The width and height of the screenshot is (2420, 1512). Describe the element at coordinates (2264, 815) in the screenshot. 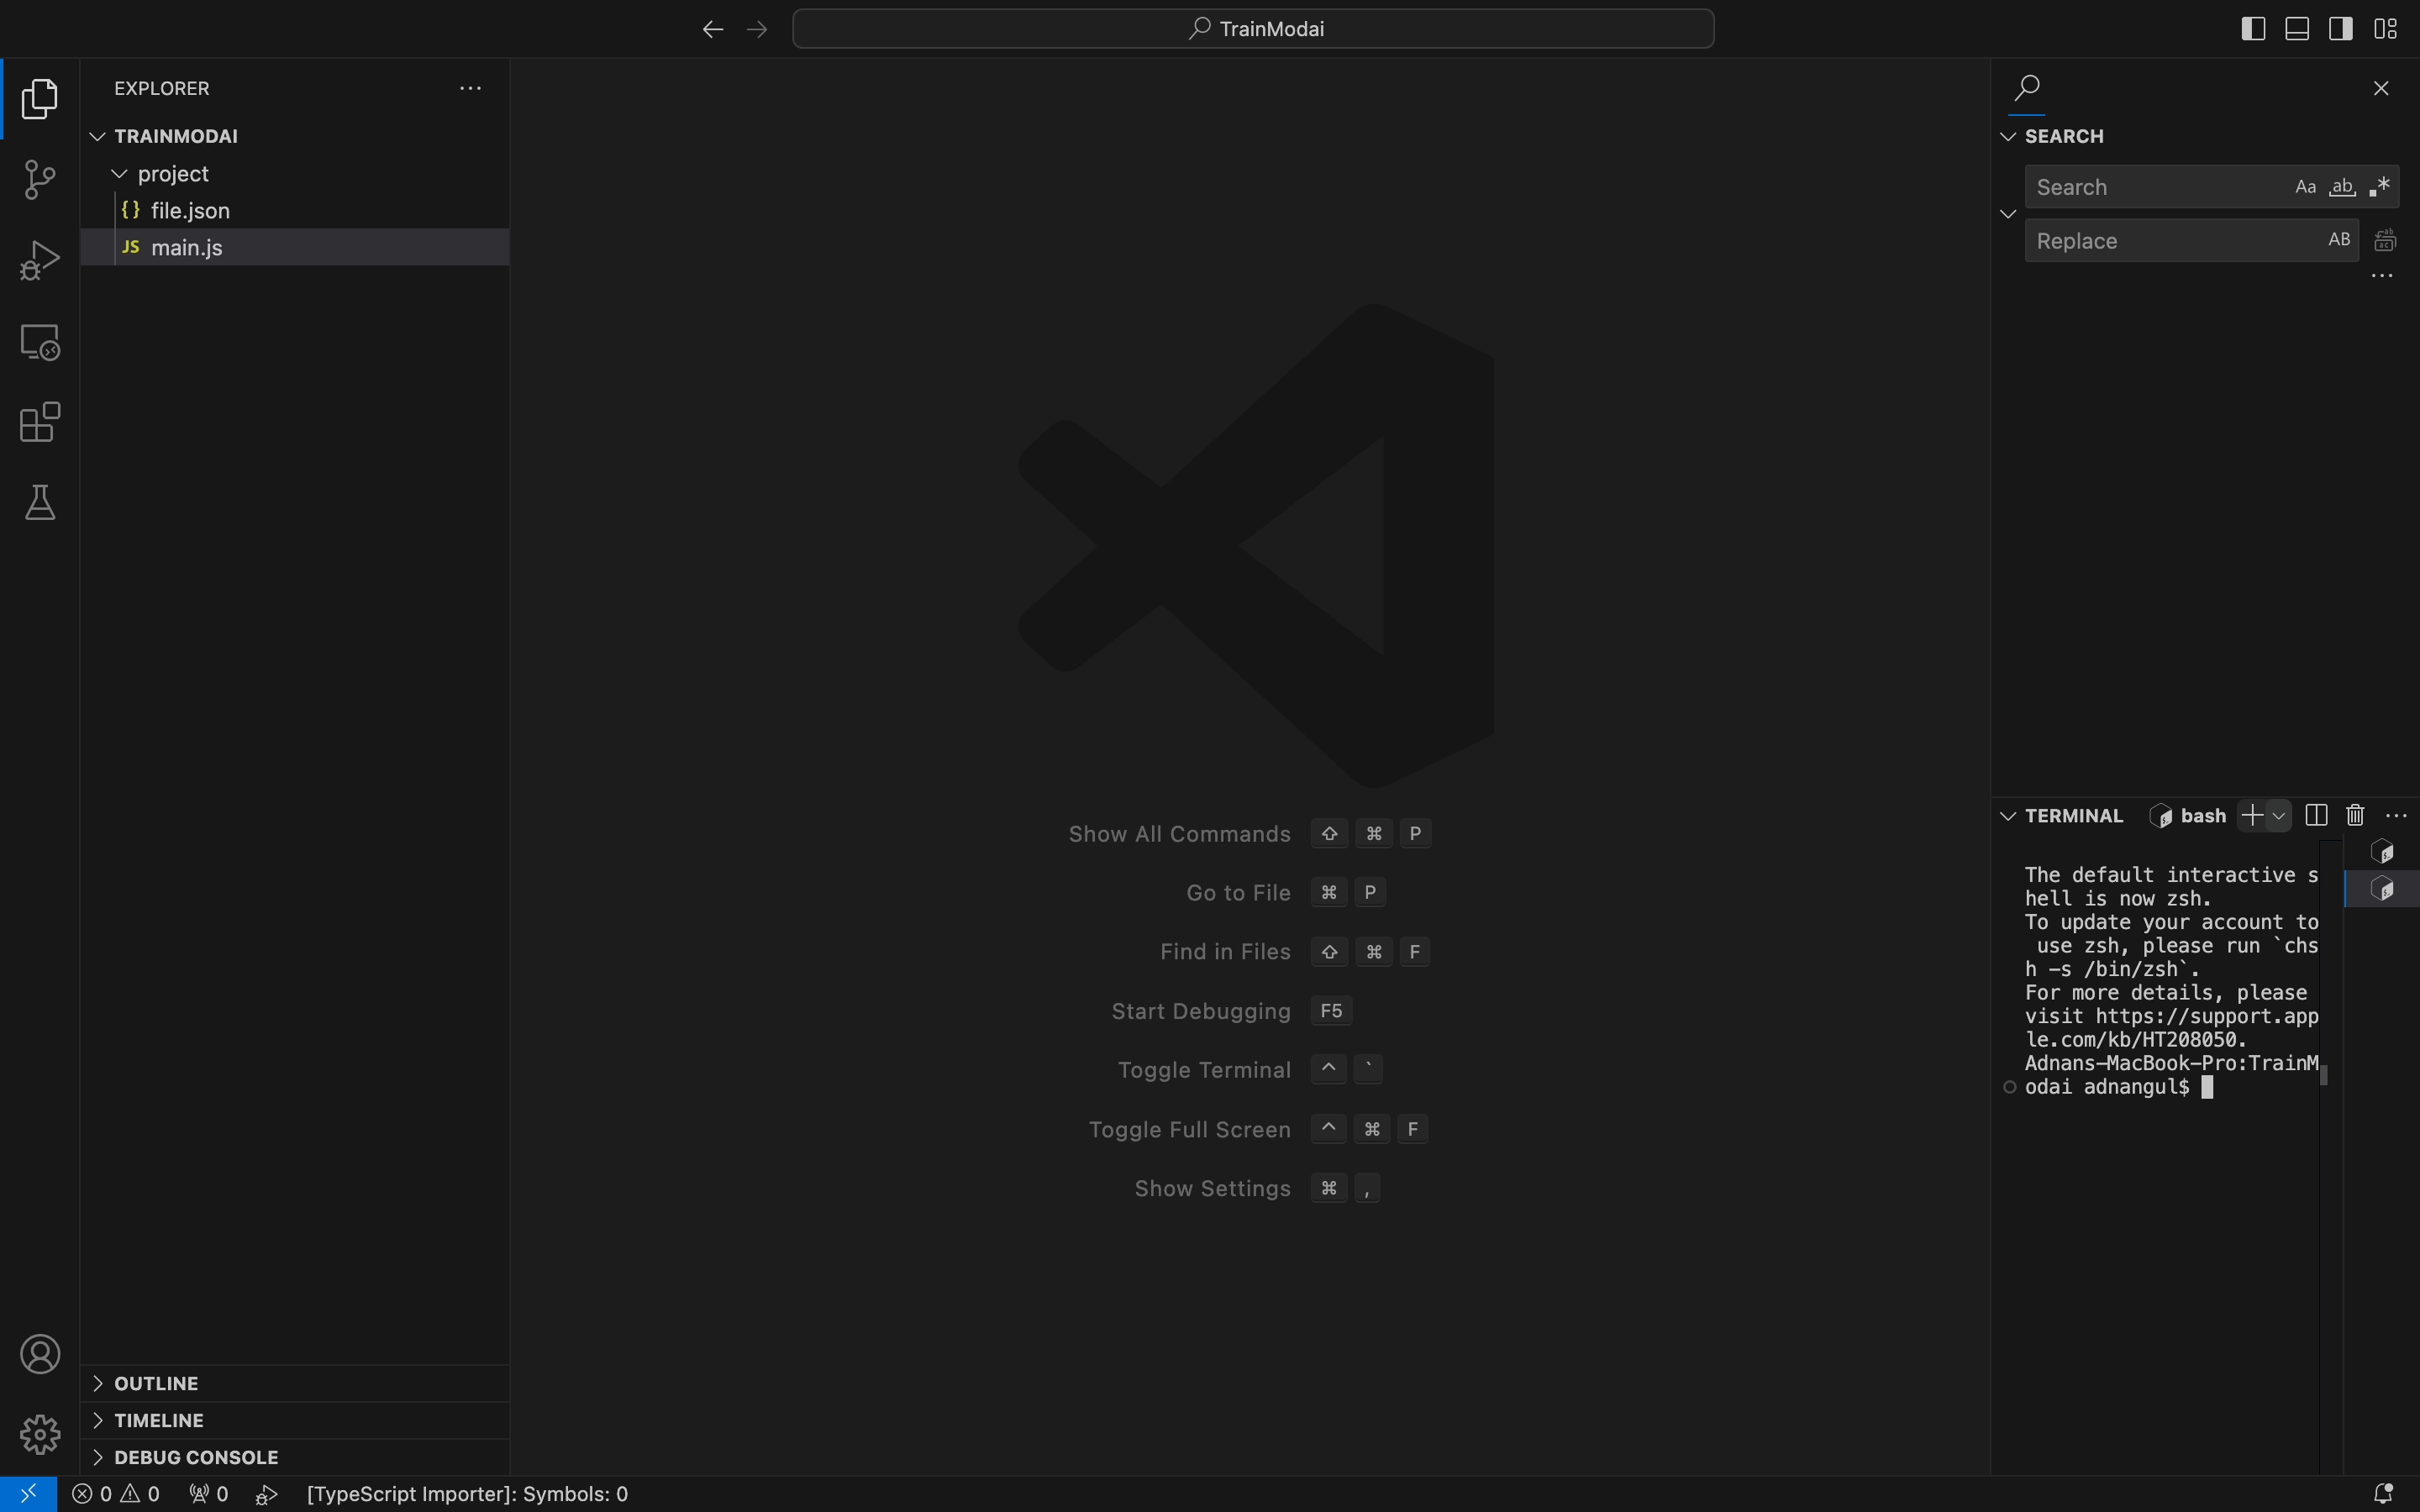

I see `add terminal` at that location.